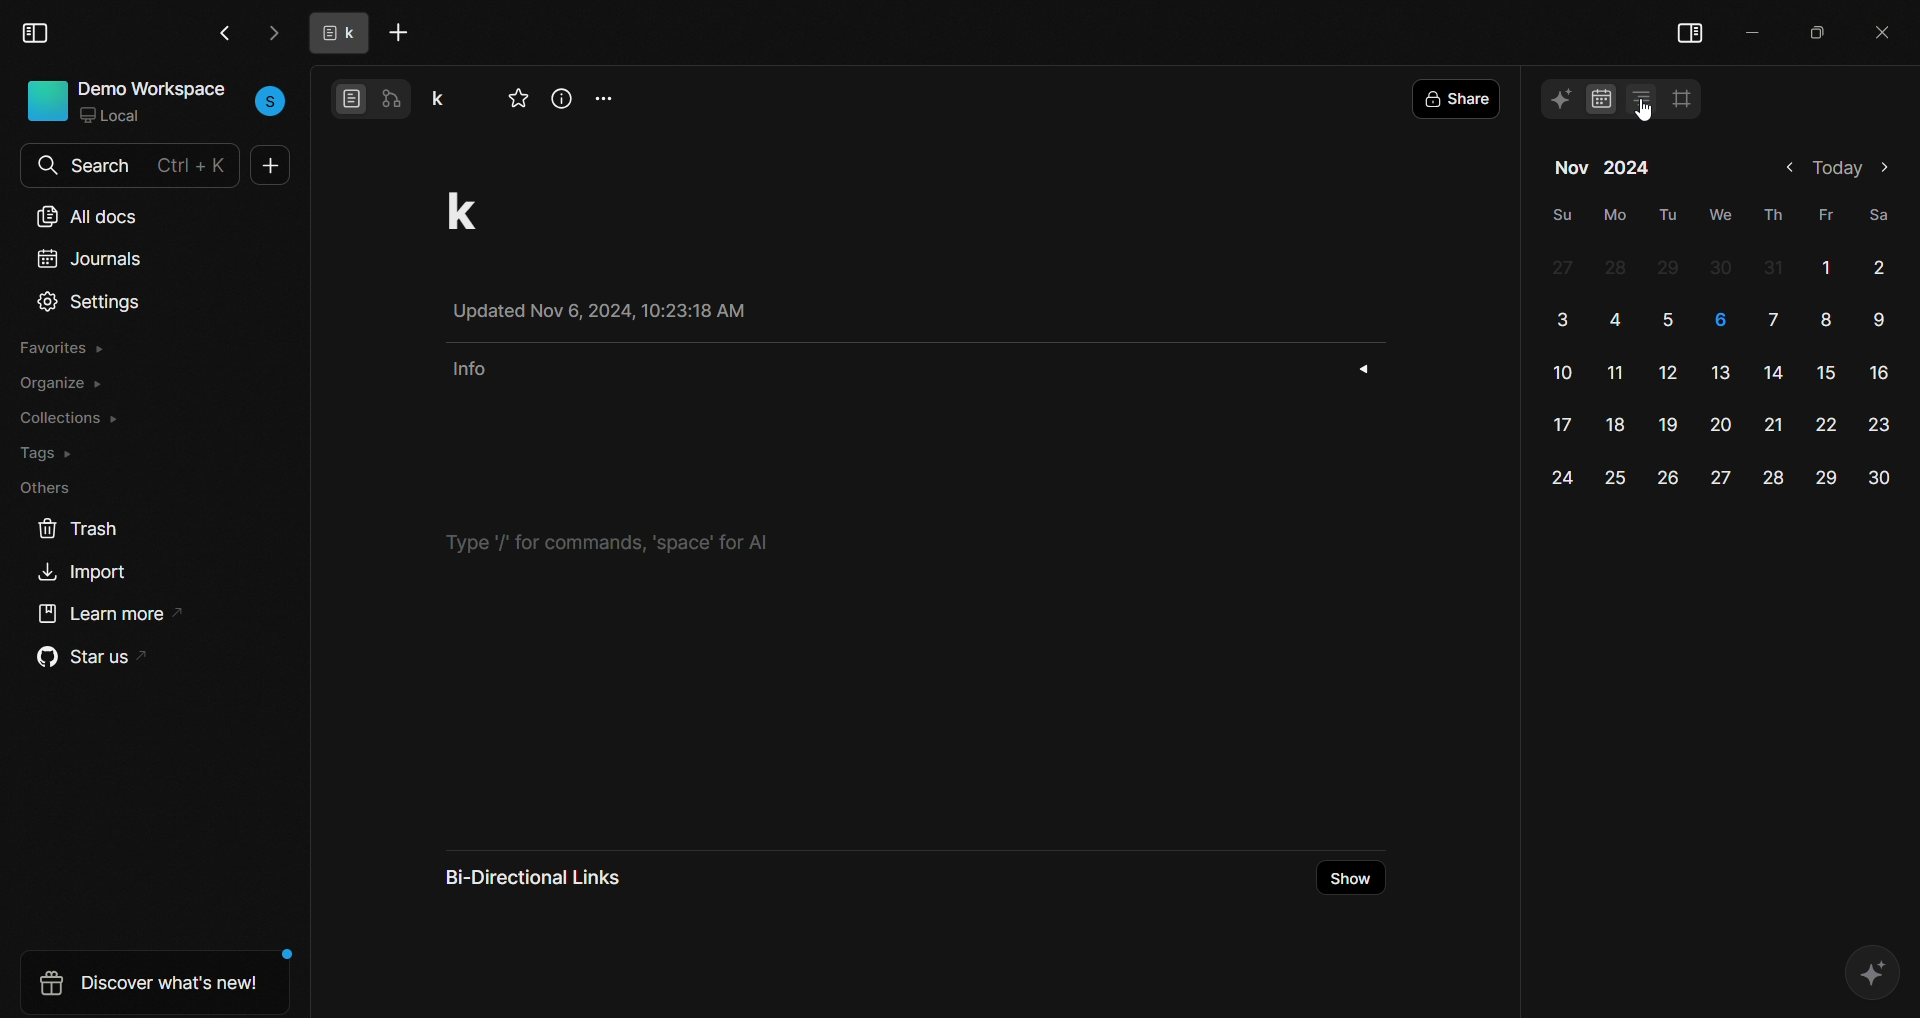  I want to click on type '/' for commands, 'space'' for ai, so click(619, 540).